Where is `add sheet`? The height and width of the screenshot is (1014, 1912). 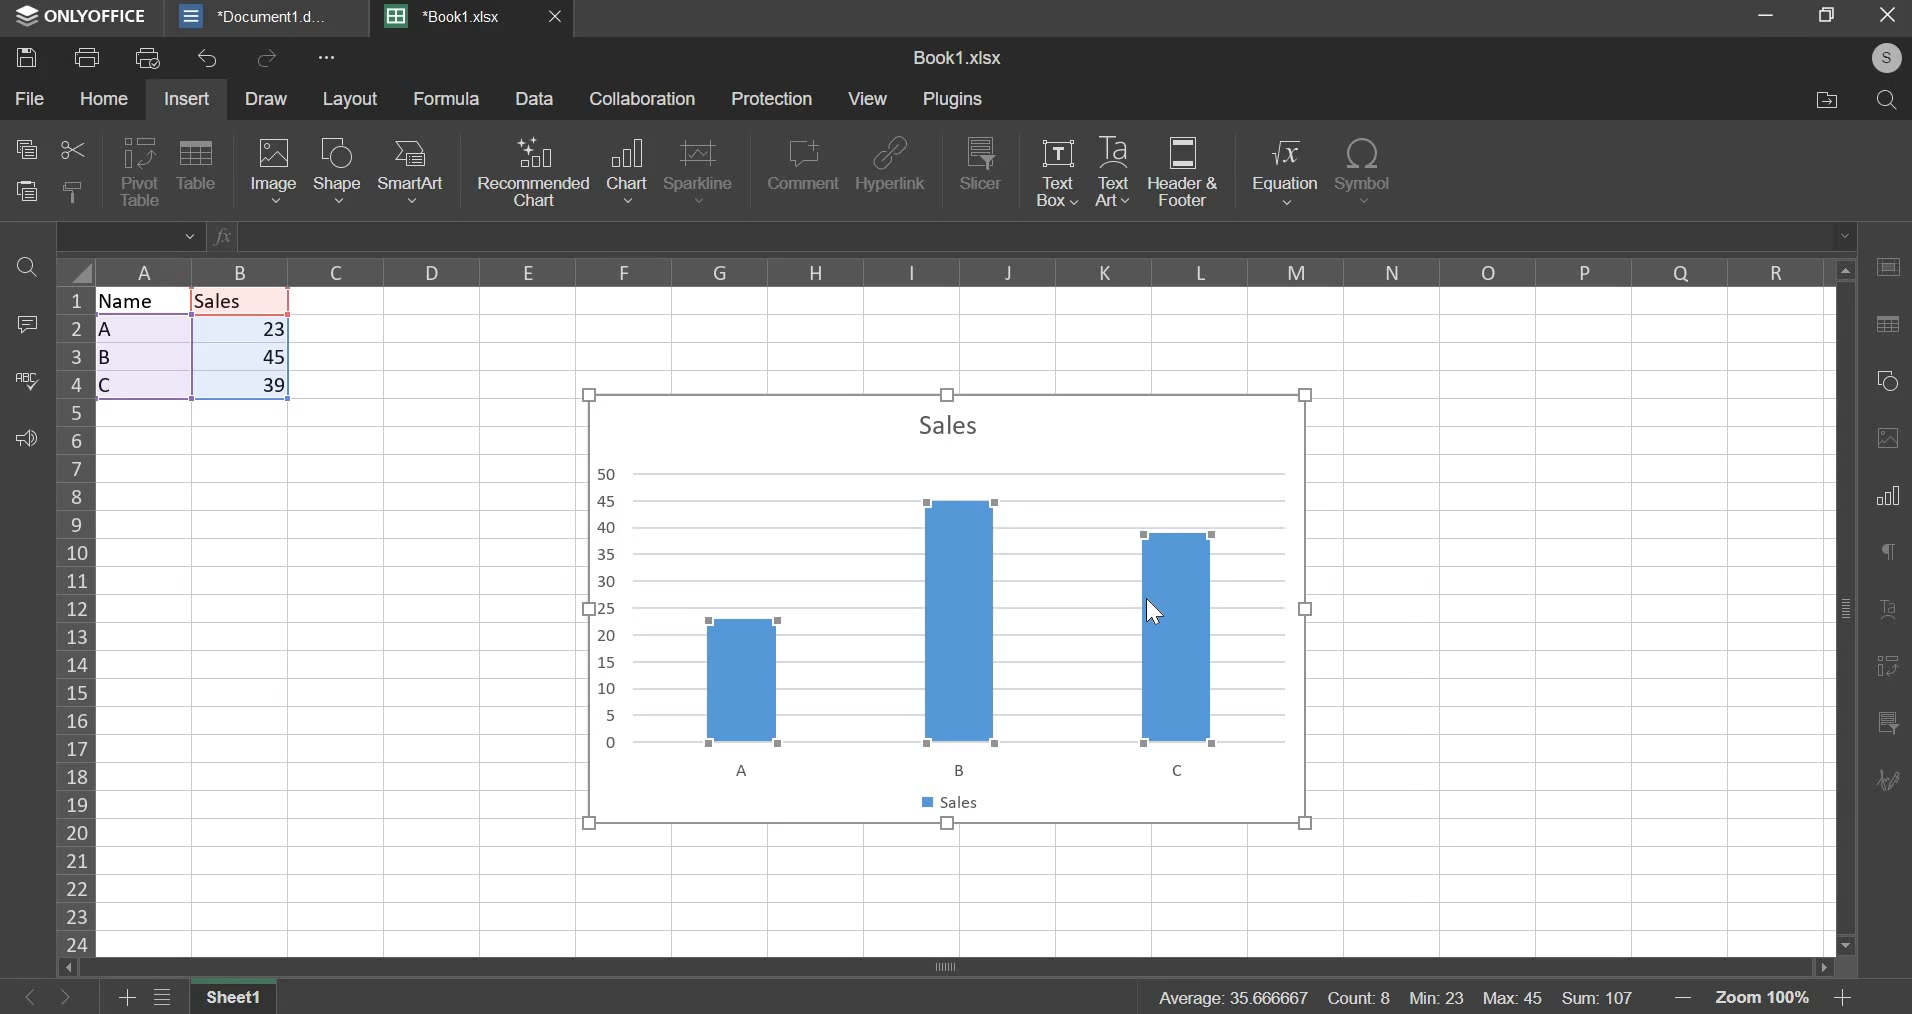 add sheet is located at coordinates (123, 1000).